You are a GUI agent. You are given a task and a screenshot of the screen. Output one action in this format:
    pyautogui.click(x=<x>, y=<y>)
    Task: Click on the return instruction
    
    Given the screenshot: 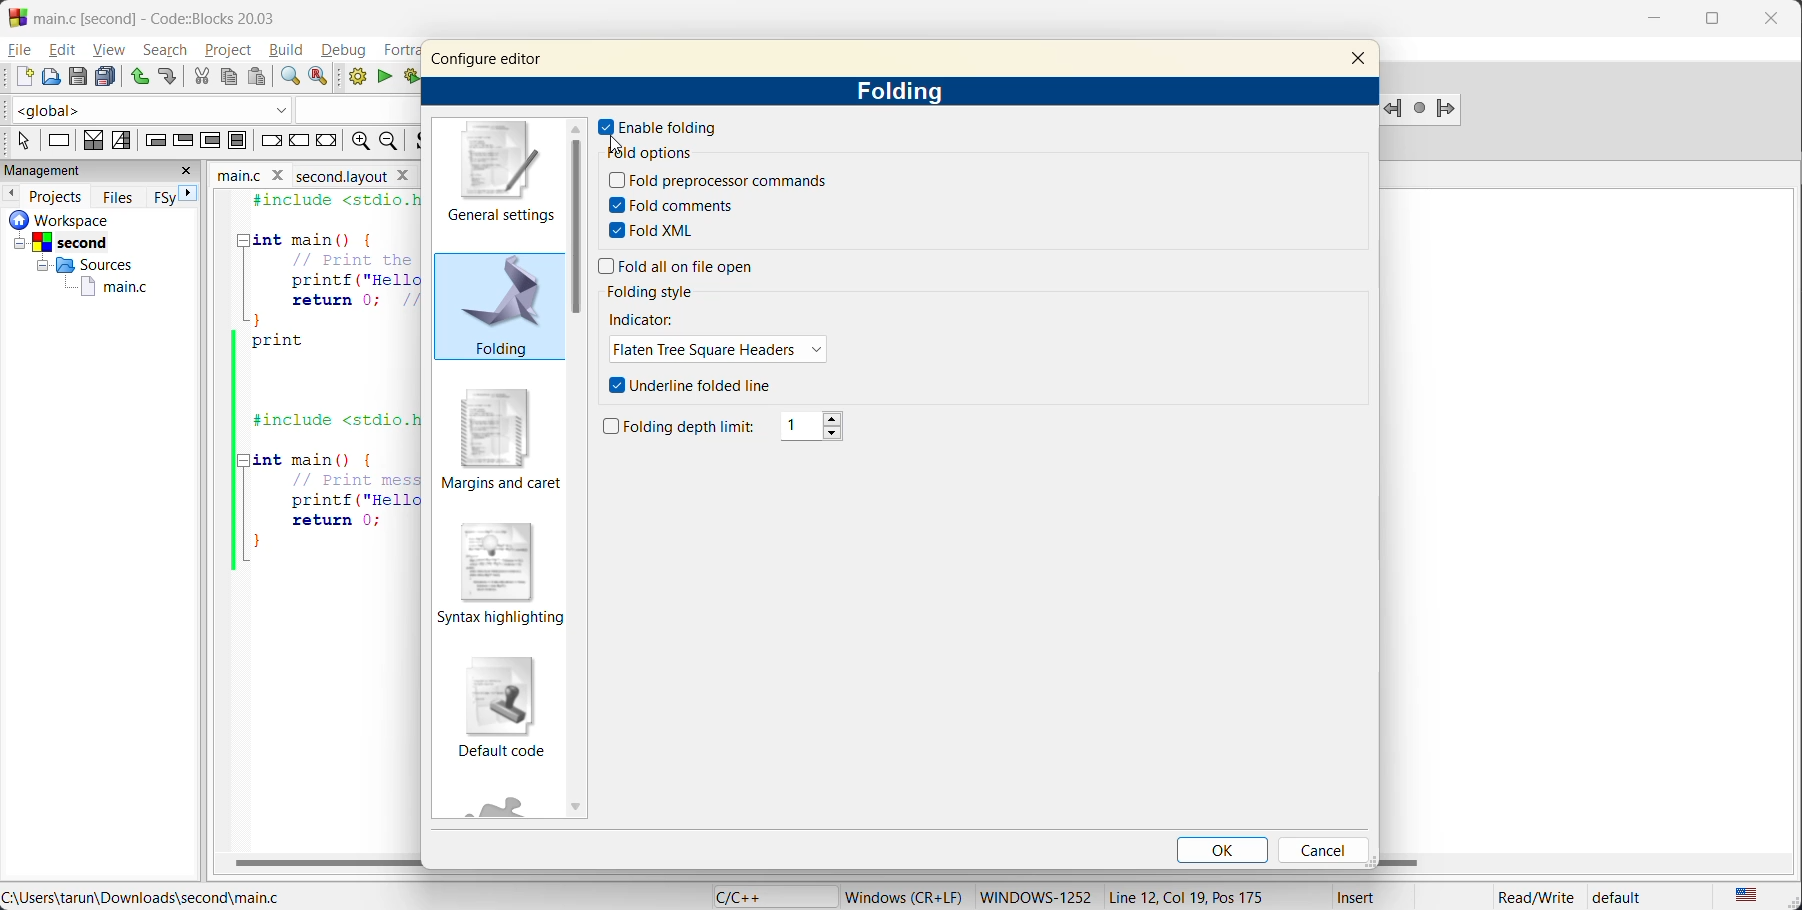 What is the action you would take?
    pyautogui.click(x=327, y=143)
    